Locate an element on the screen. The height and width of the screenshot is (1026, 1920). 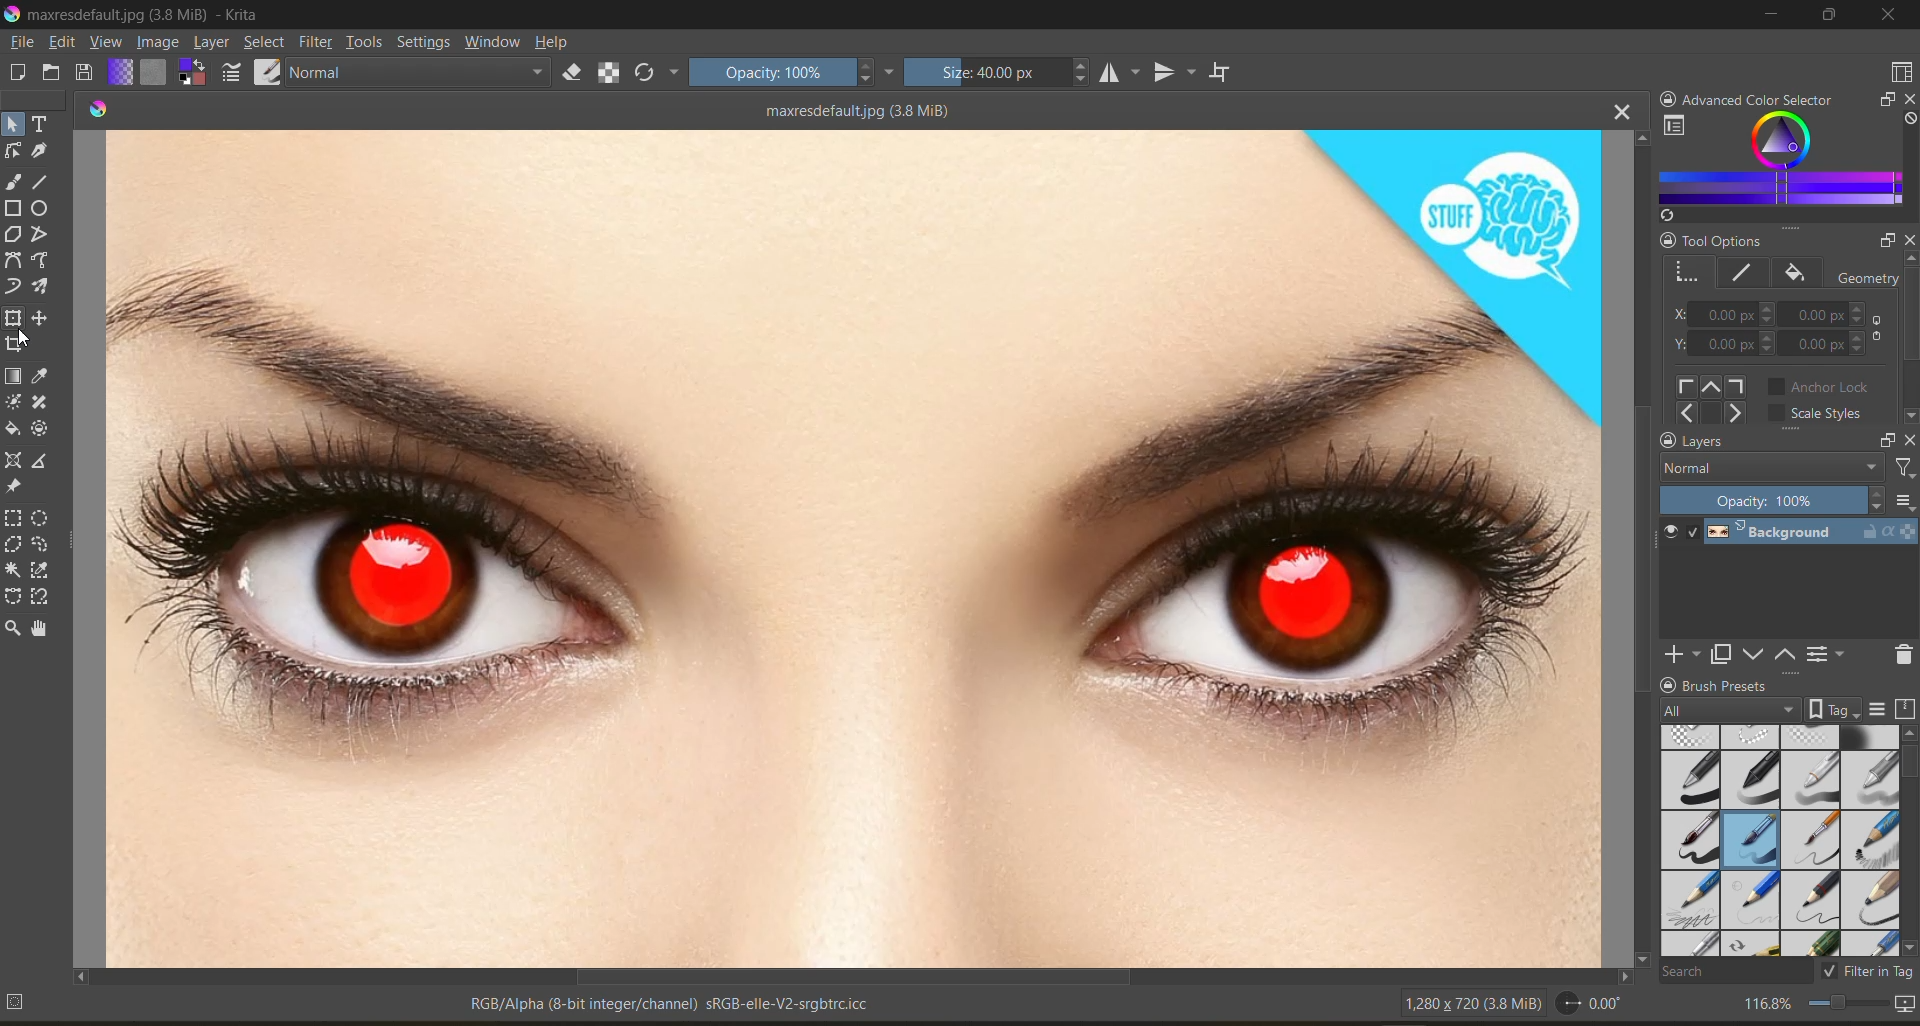
xy axis is located at coordinates (1724, 346).